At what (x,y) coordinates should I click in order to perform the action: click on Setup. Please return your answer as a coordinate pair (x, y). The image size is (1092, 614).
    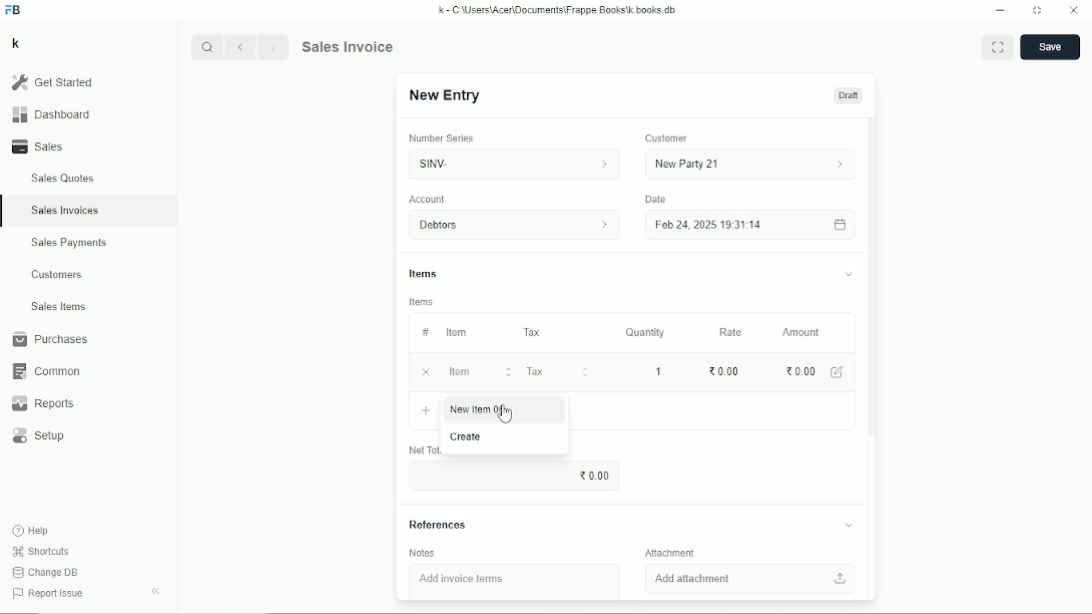
    Looking at the image, I should click on (41, 436).